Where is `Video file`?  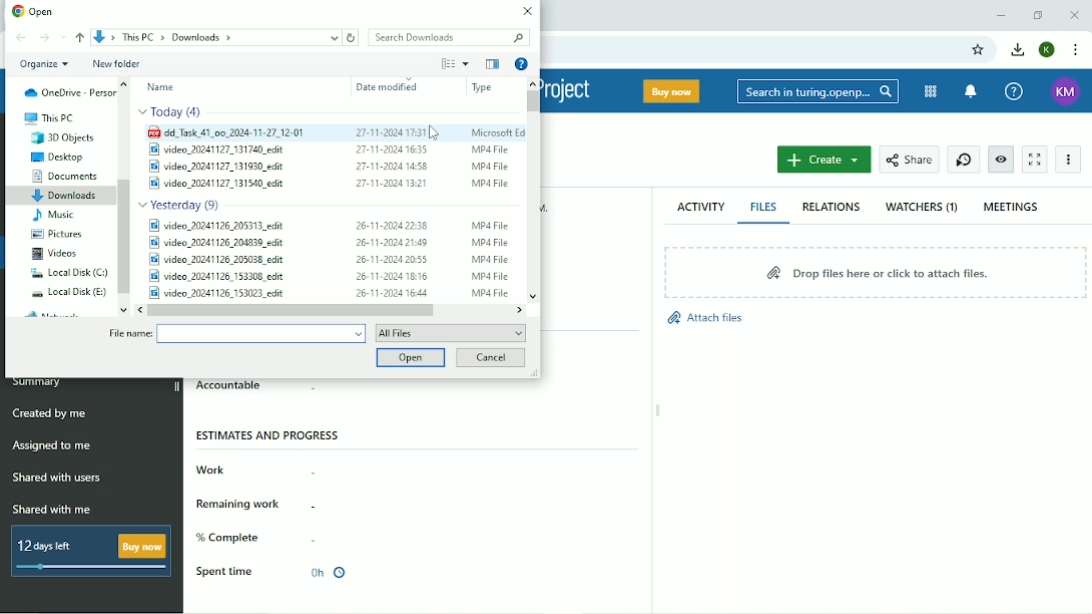 Video file is located at coordinates (327, 243).